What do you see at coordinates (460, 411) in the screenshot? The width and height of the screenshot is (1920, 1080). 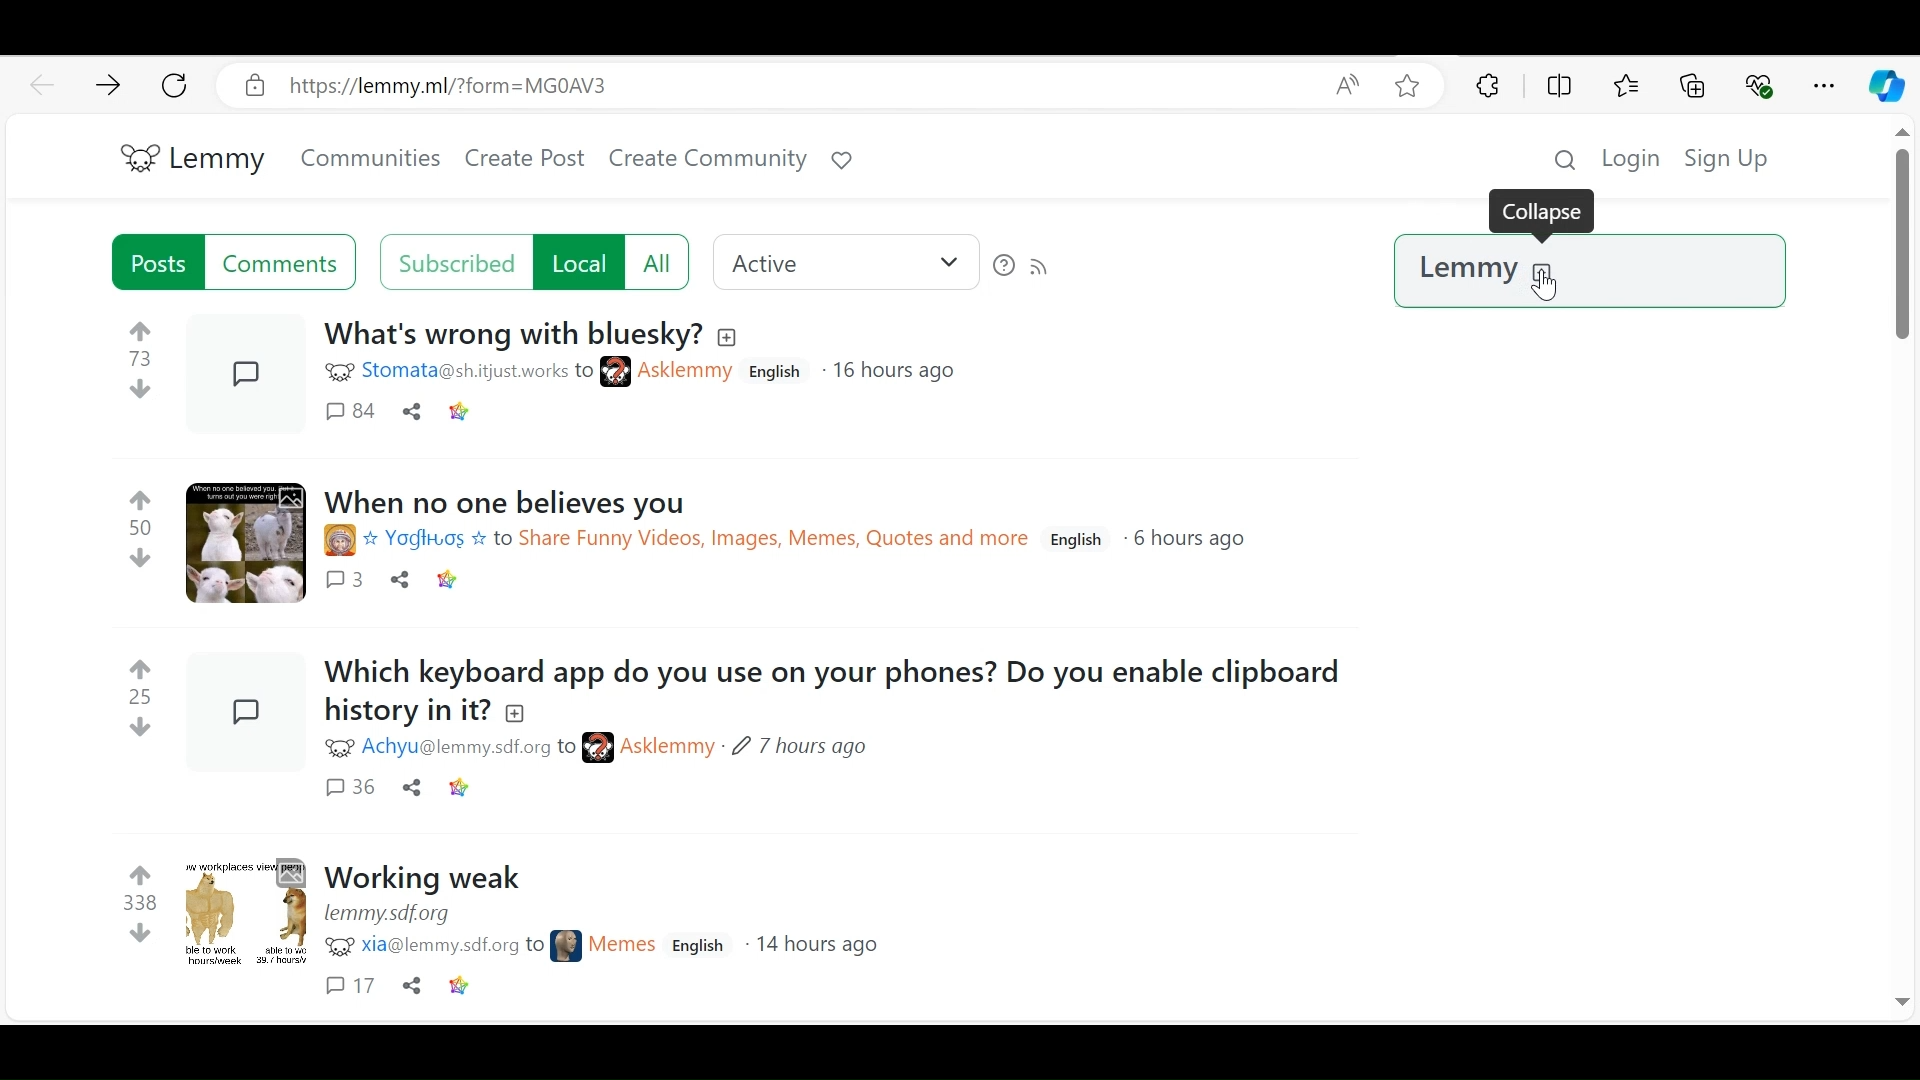 I see `link` at bounding box center [460, 411].